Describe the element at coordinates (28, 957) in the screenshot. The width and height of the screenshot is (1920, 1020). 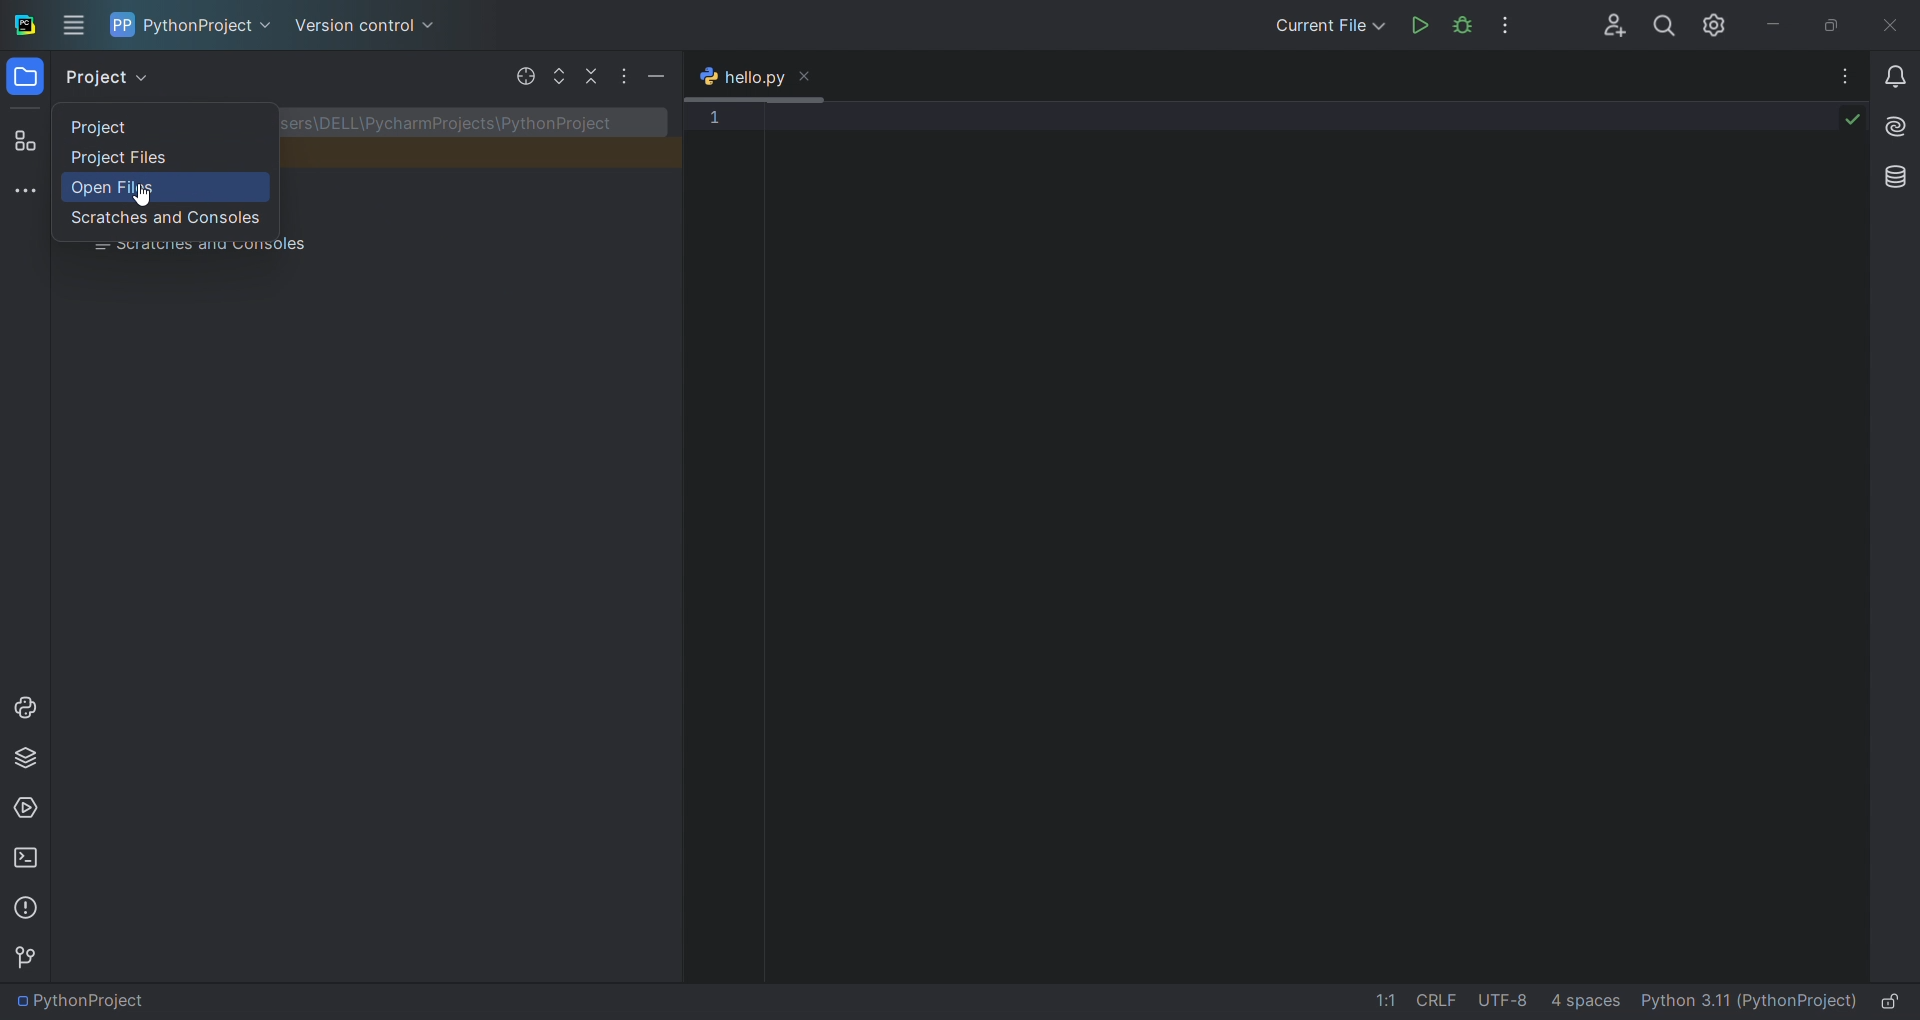
I see `version control` at that location.